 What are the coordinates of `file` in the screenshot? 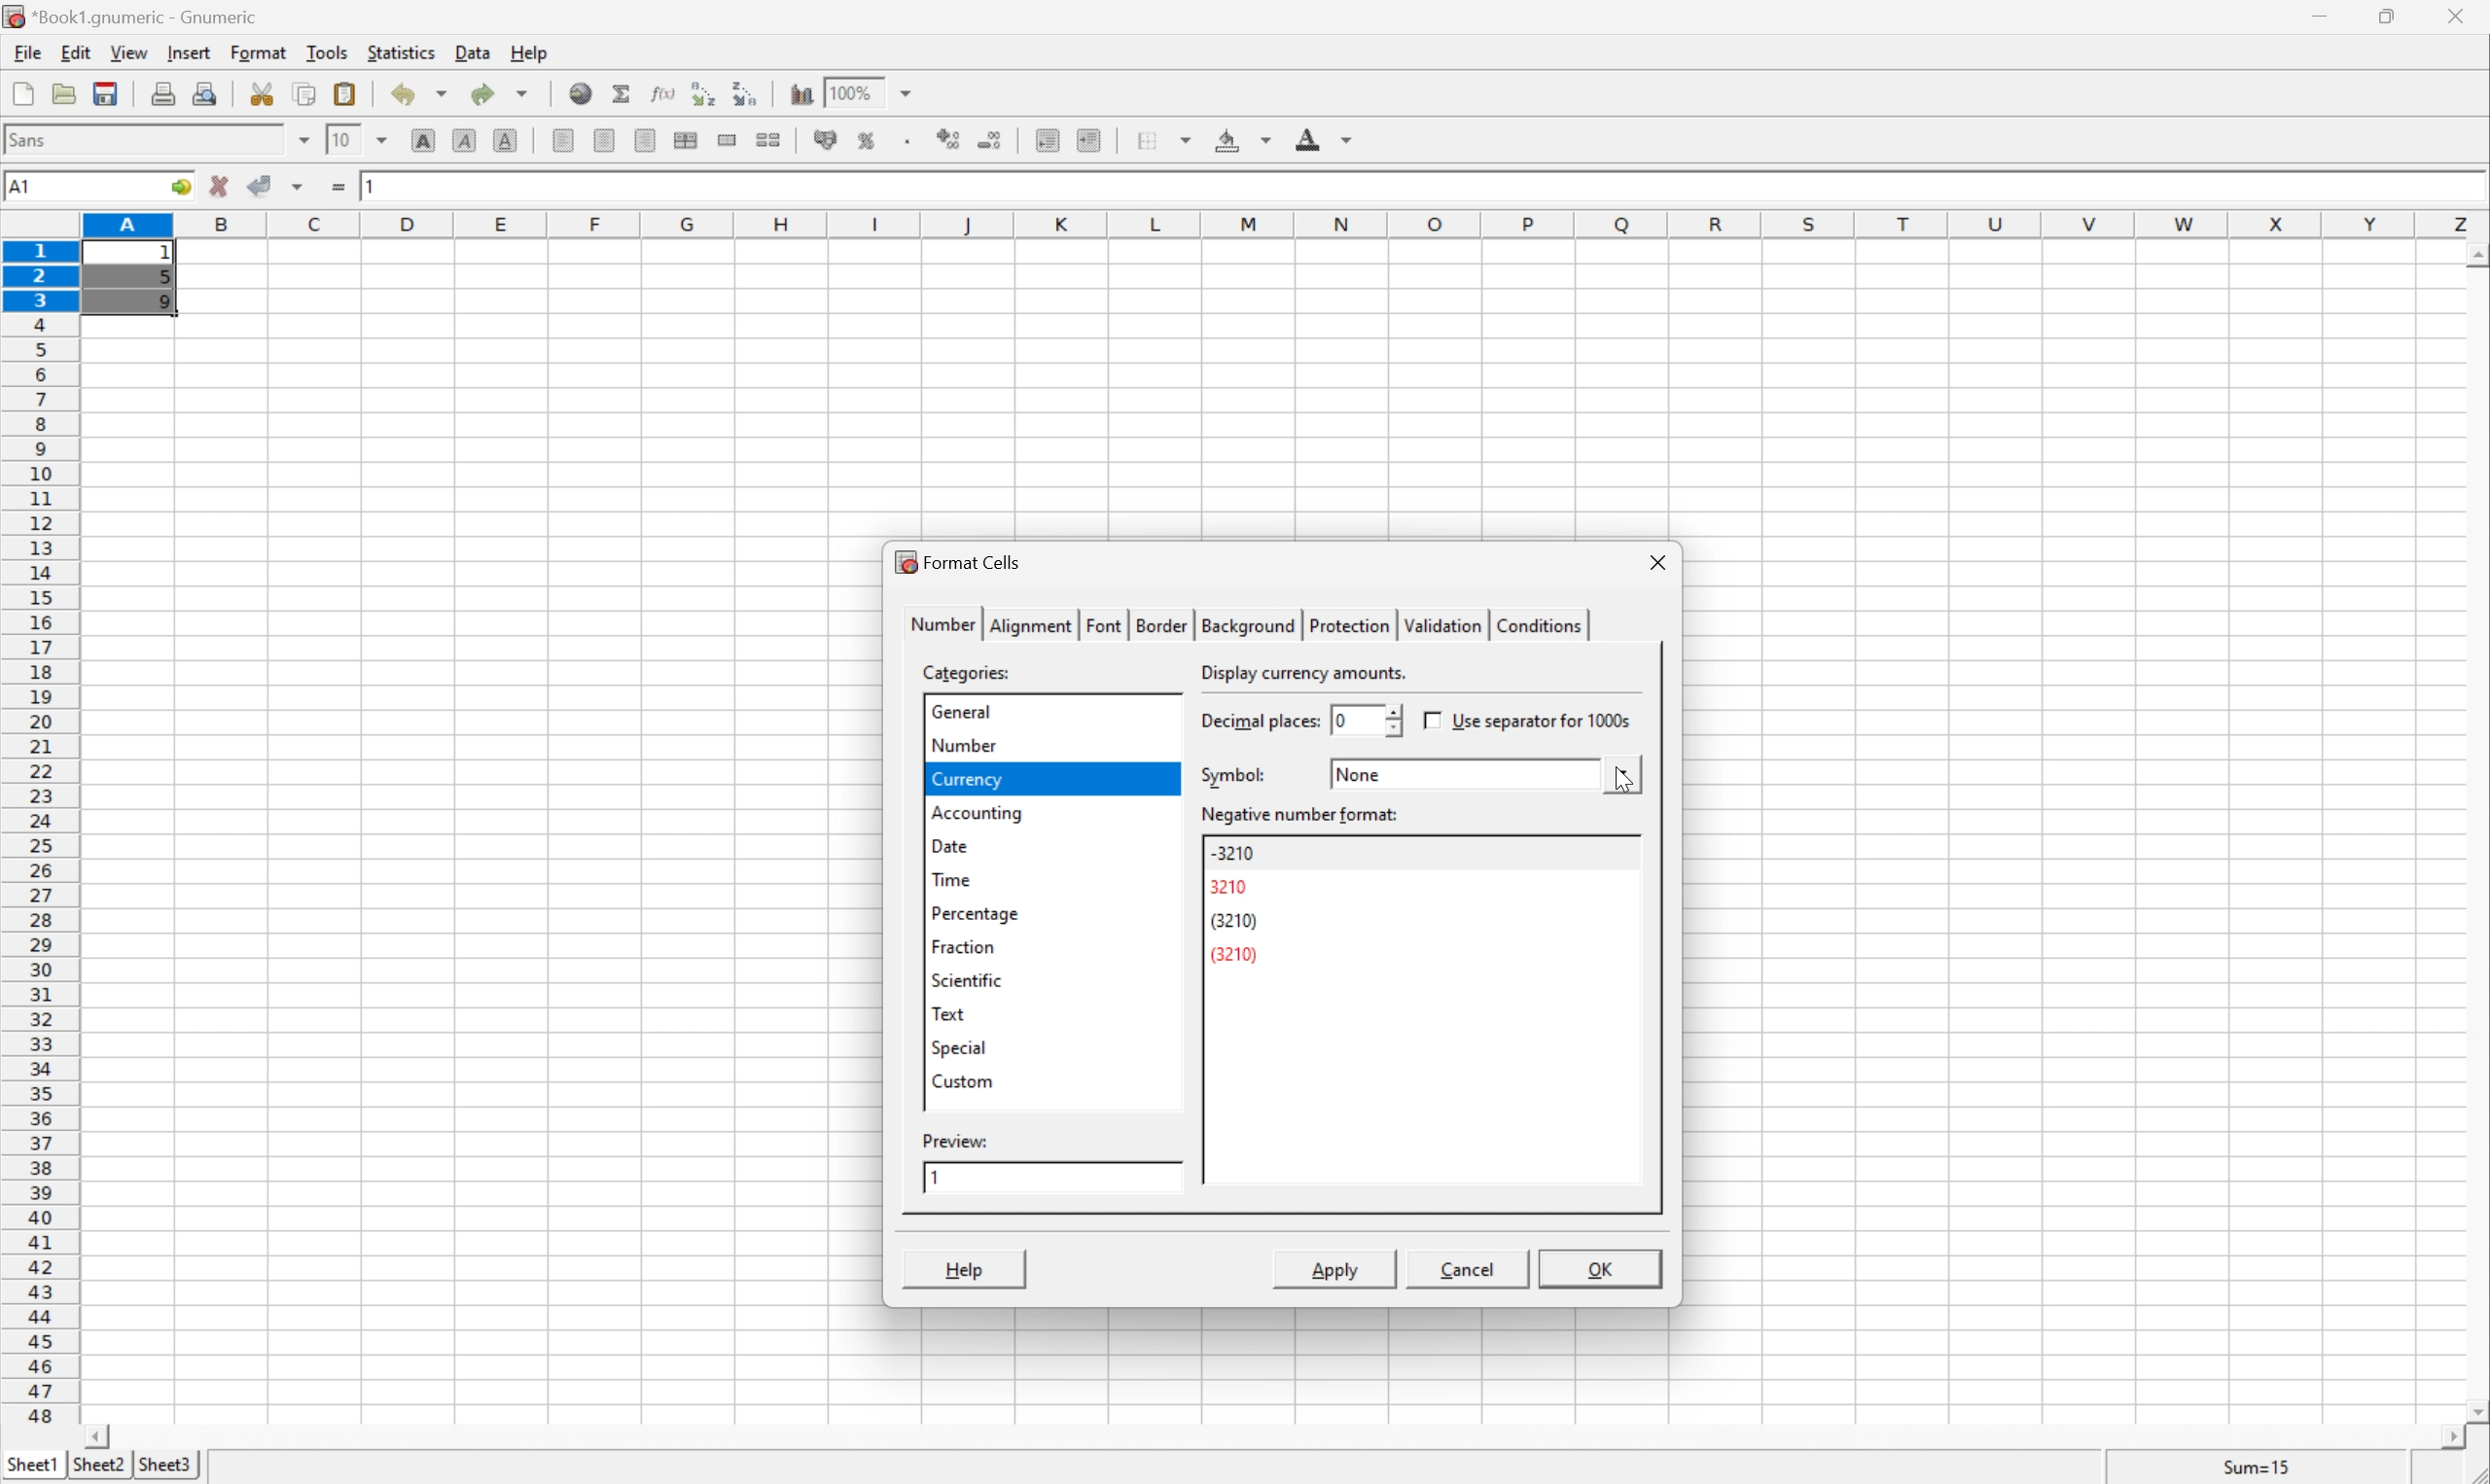 It's located at (24, 50).